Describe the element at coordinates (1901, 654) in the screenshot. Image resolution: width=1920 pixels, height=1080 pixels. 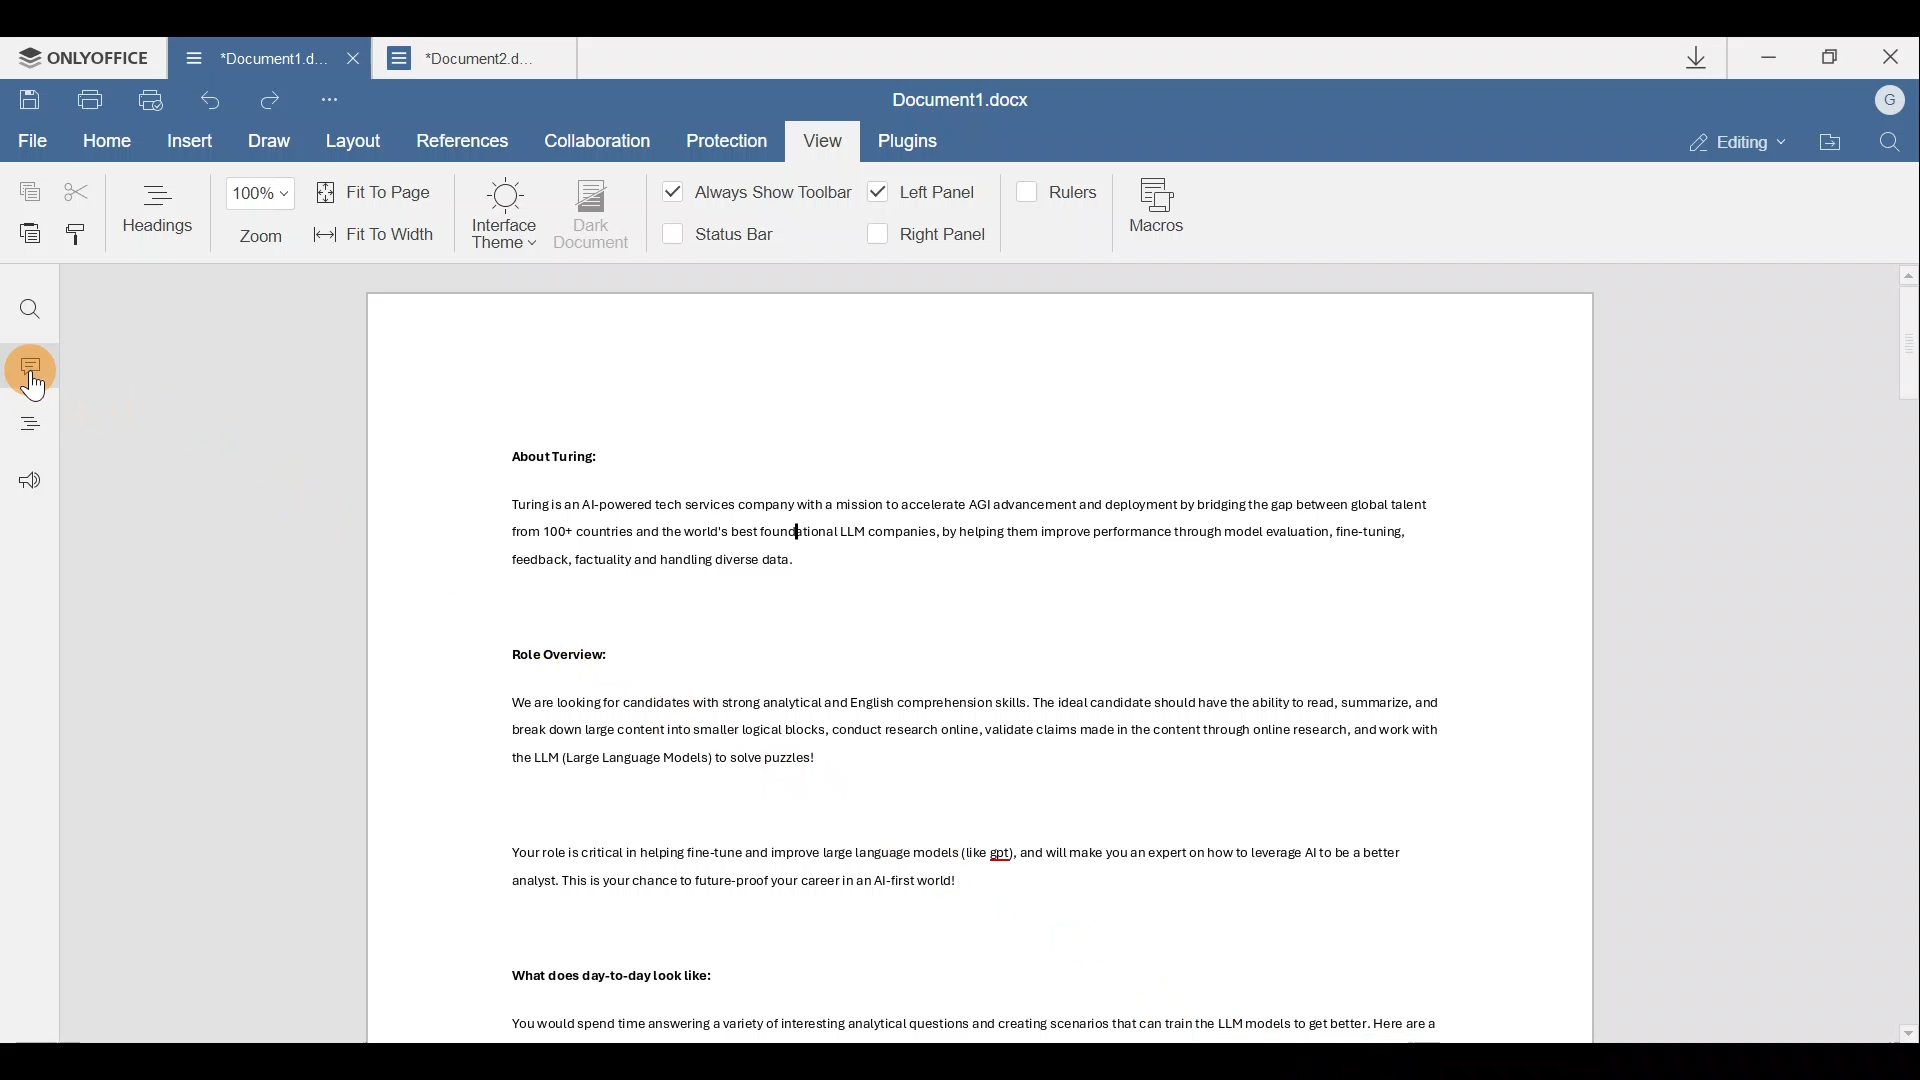
I see `Scroll bar` at that location.